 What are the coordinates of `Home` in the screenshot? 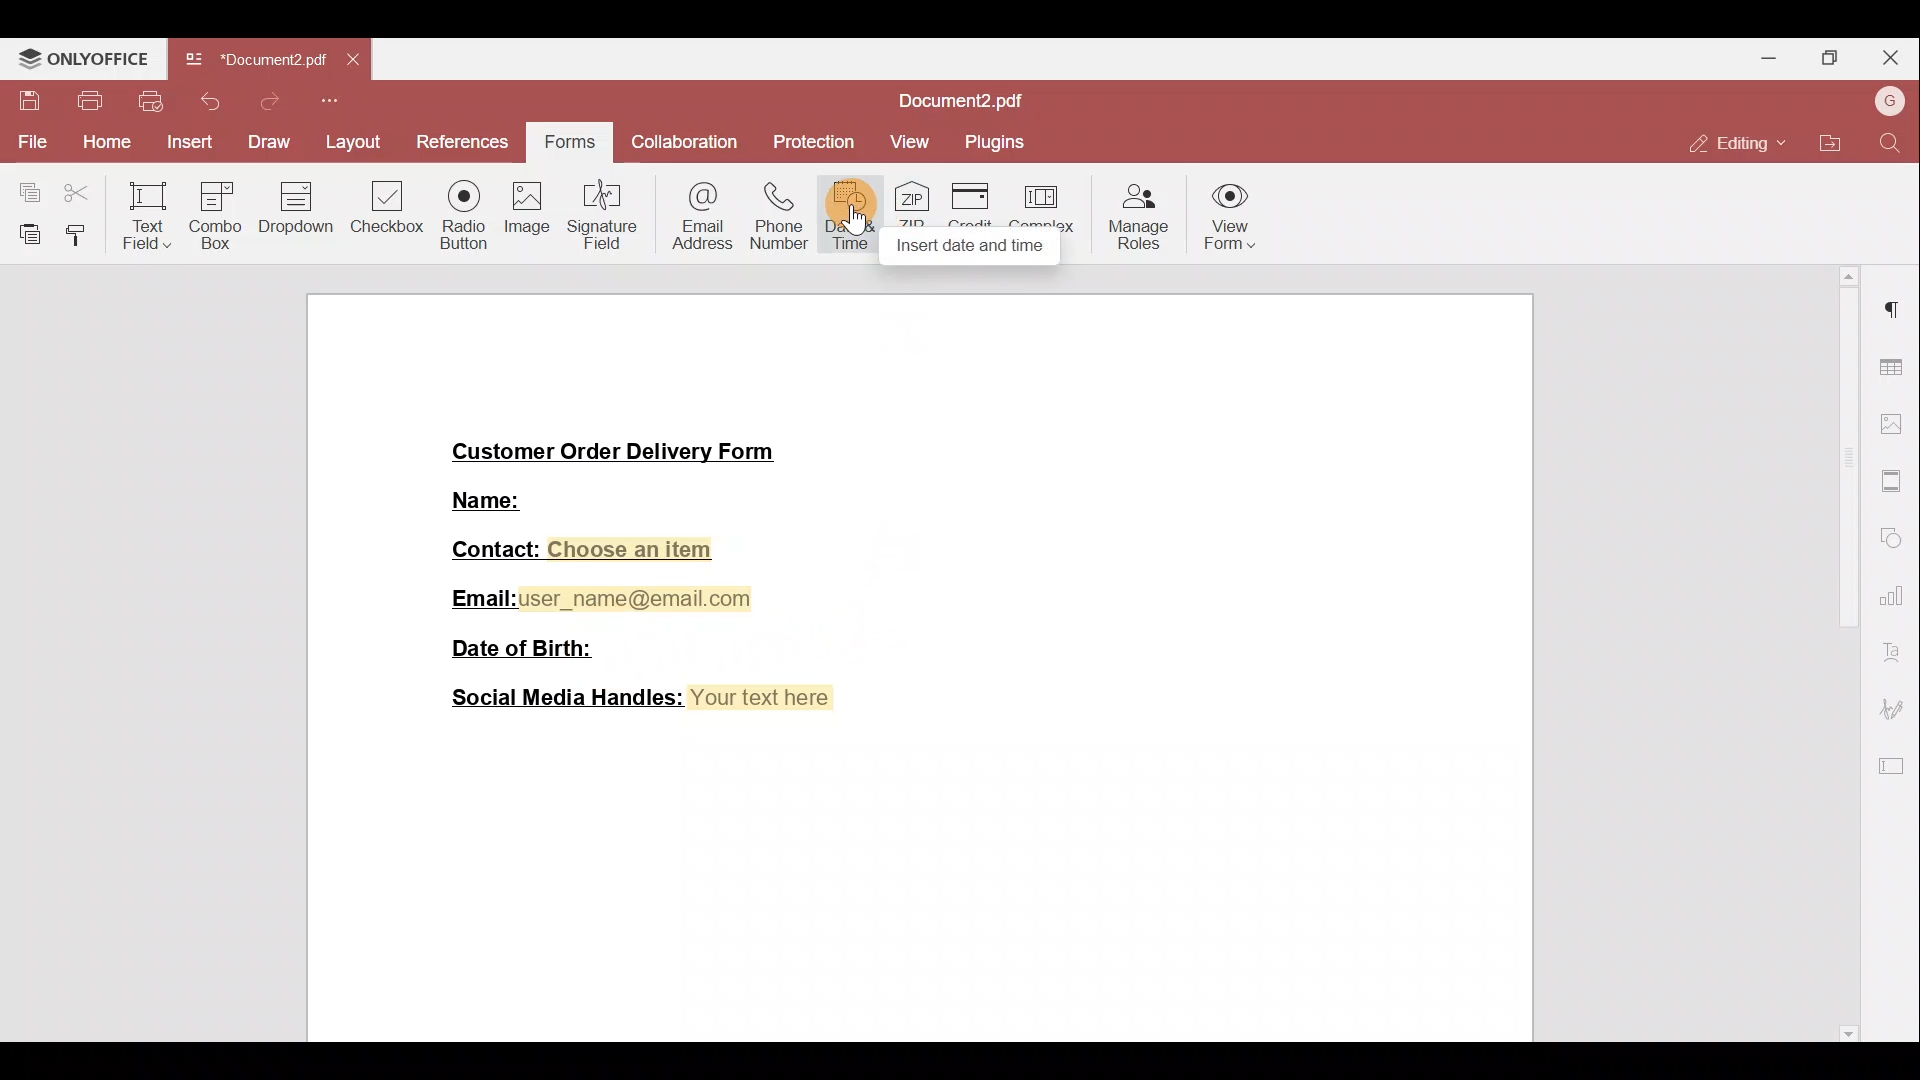 It's located at (101, 144).